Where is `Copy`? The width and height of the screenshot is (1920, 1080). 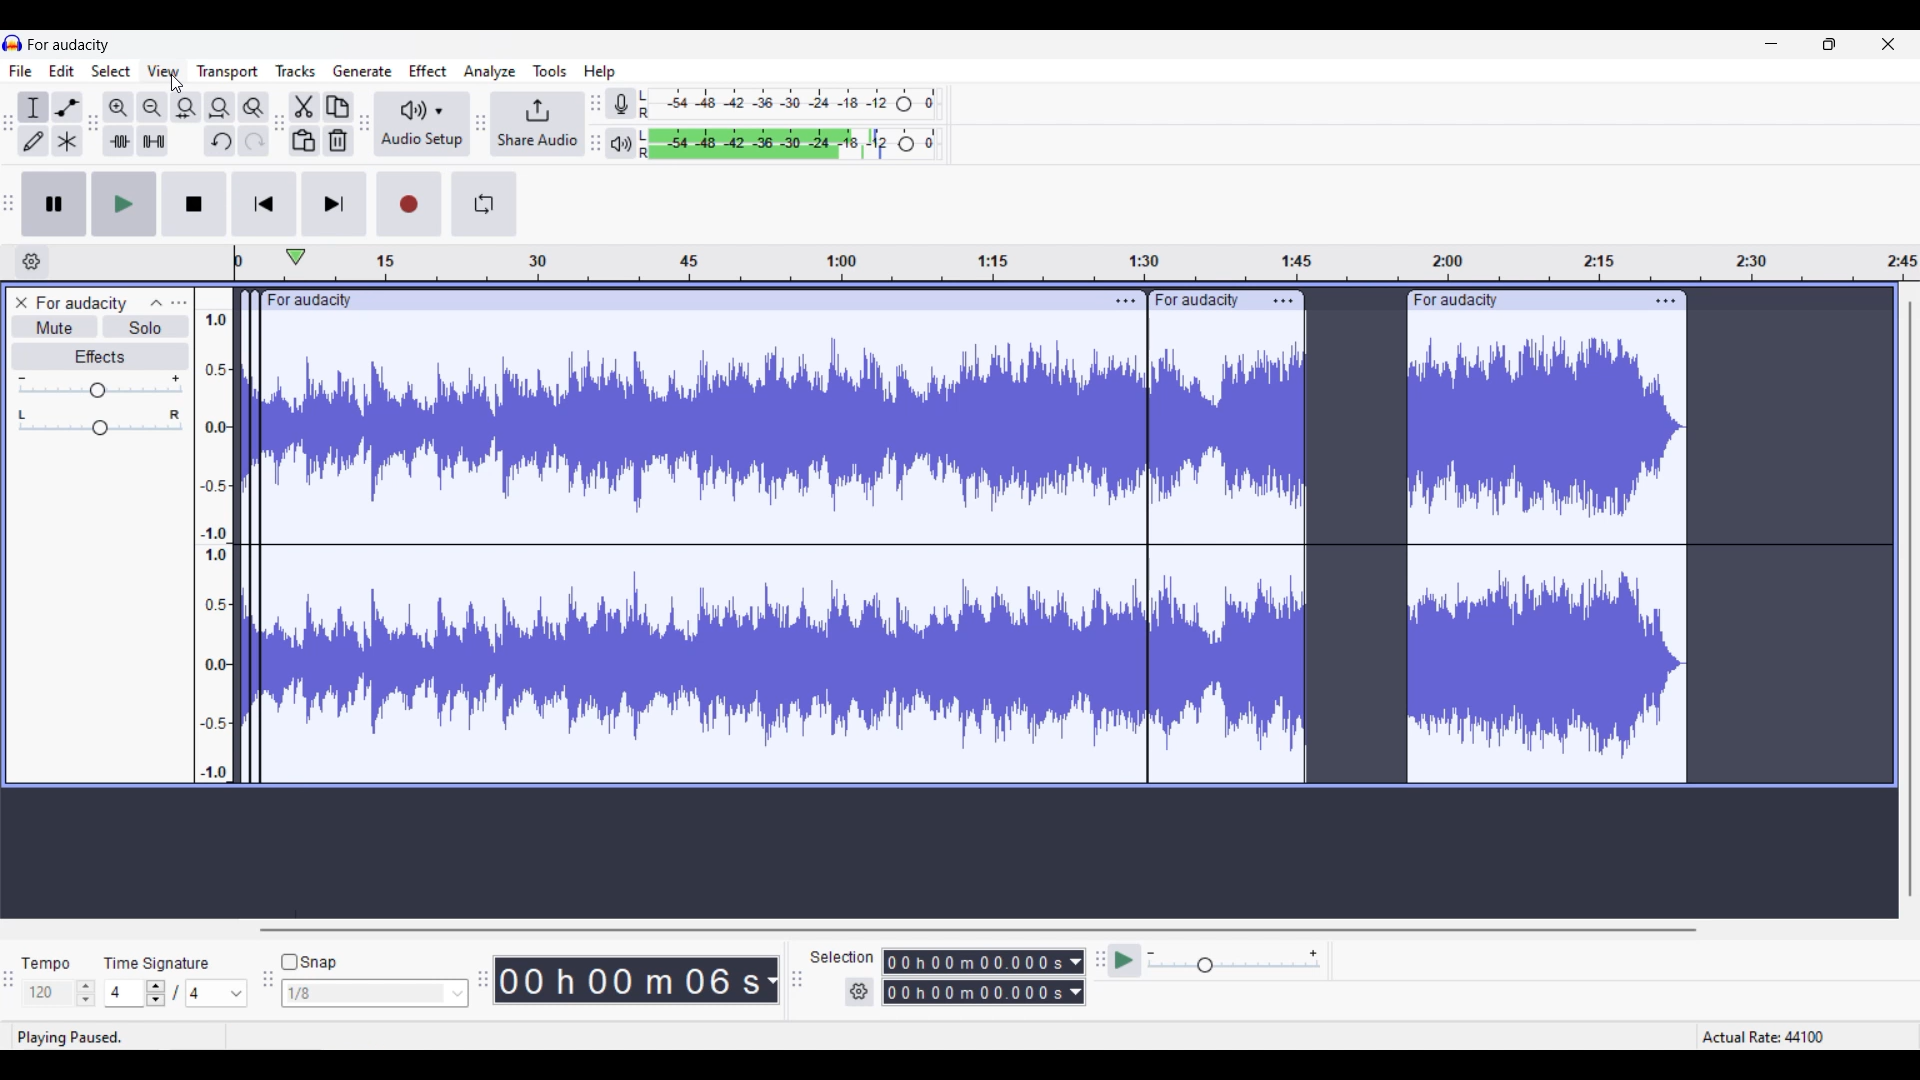
Copy is located at coordinates (339, 107).